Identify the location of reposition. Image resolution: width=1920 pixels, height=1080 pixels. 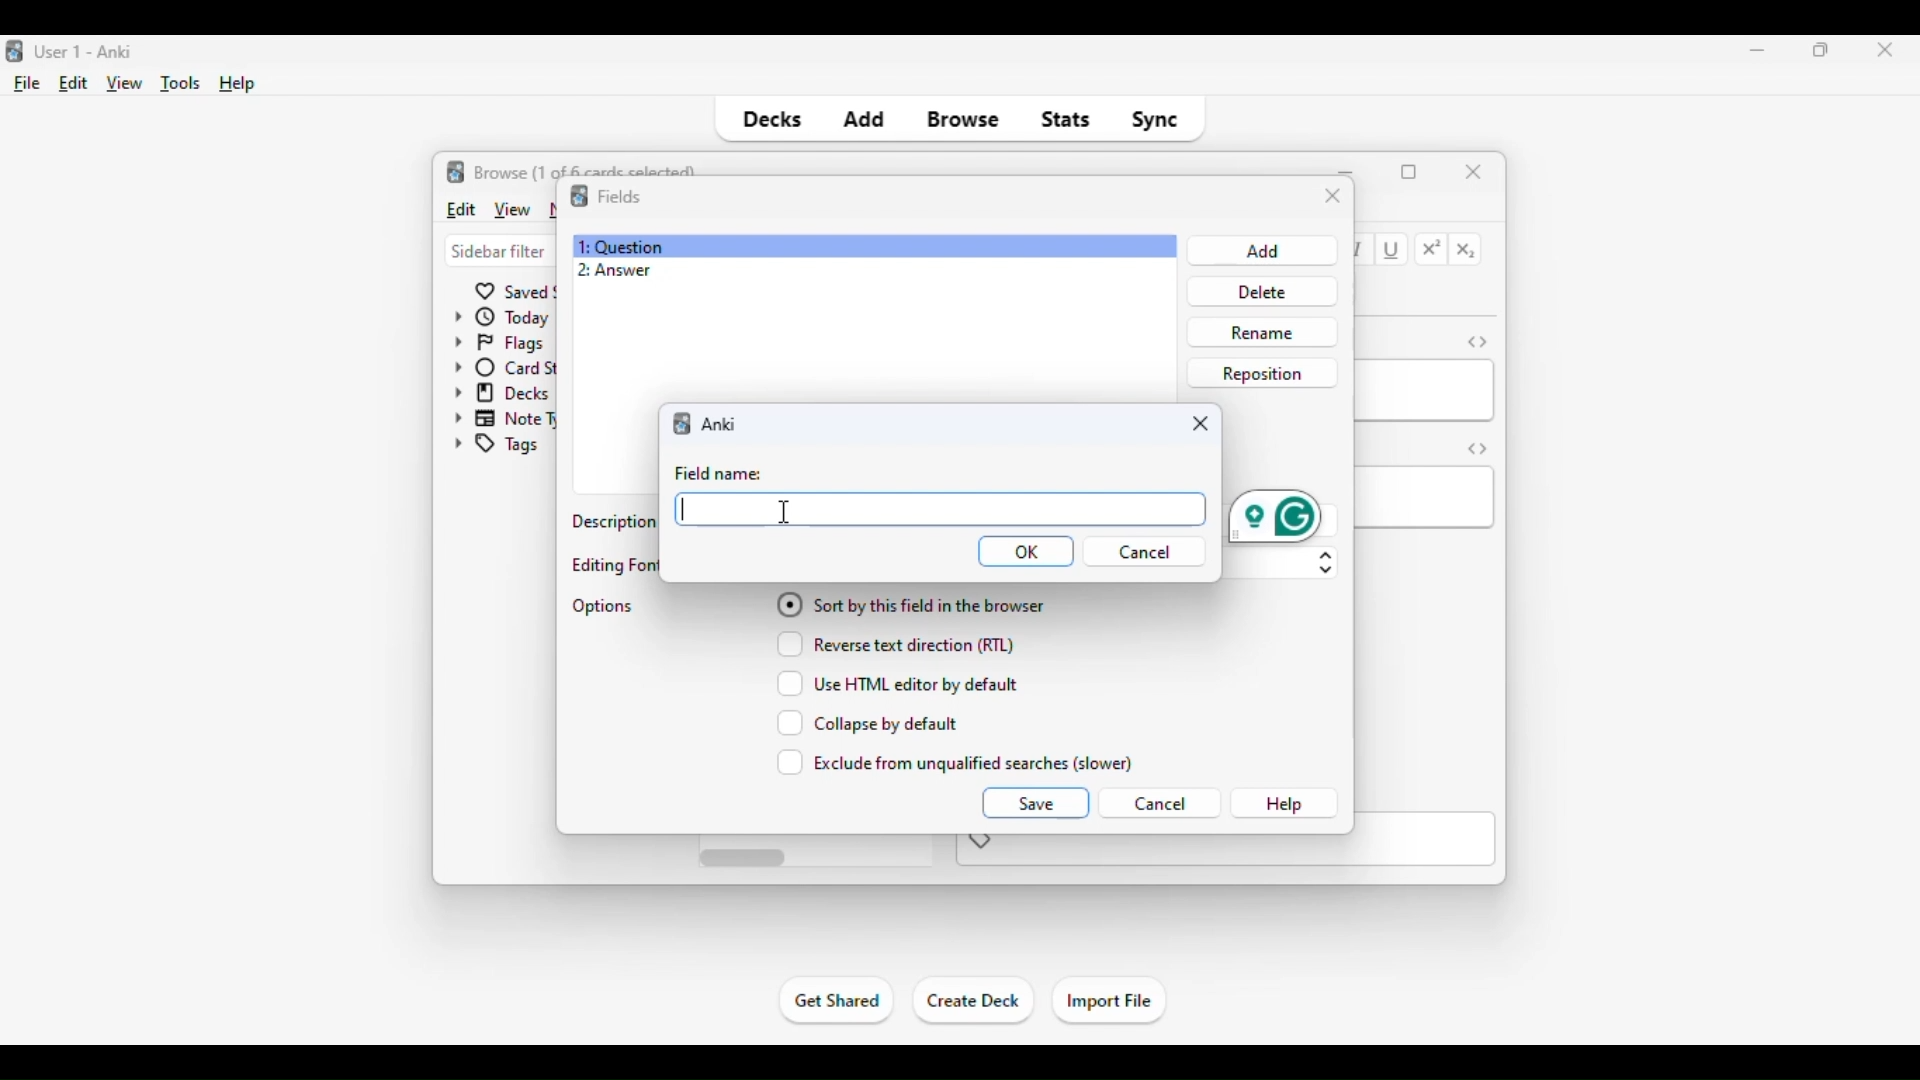
(1262, 372).